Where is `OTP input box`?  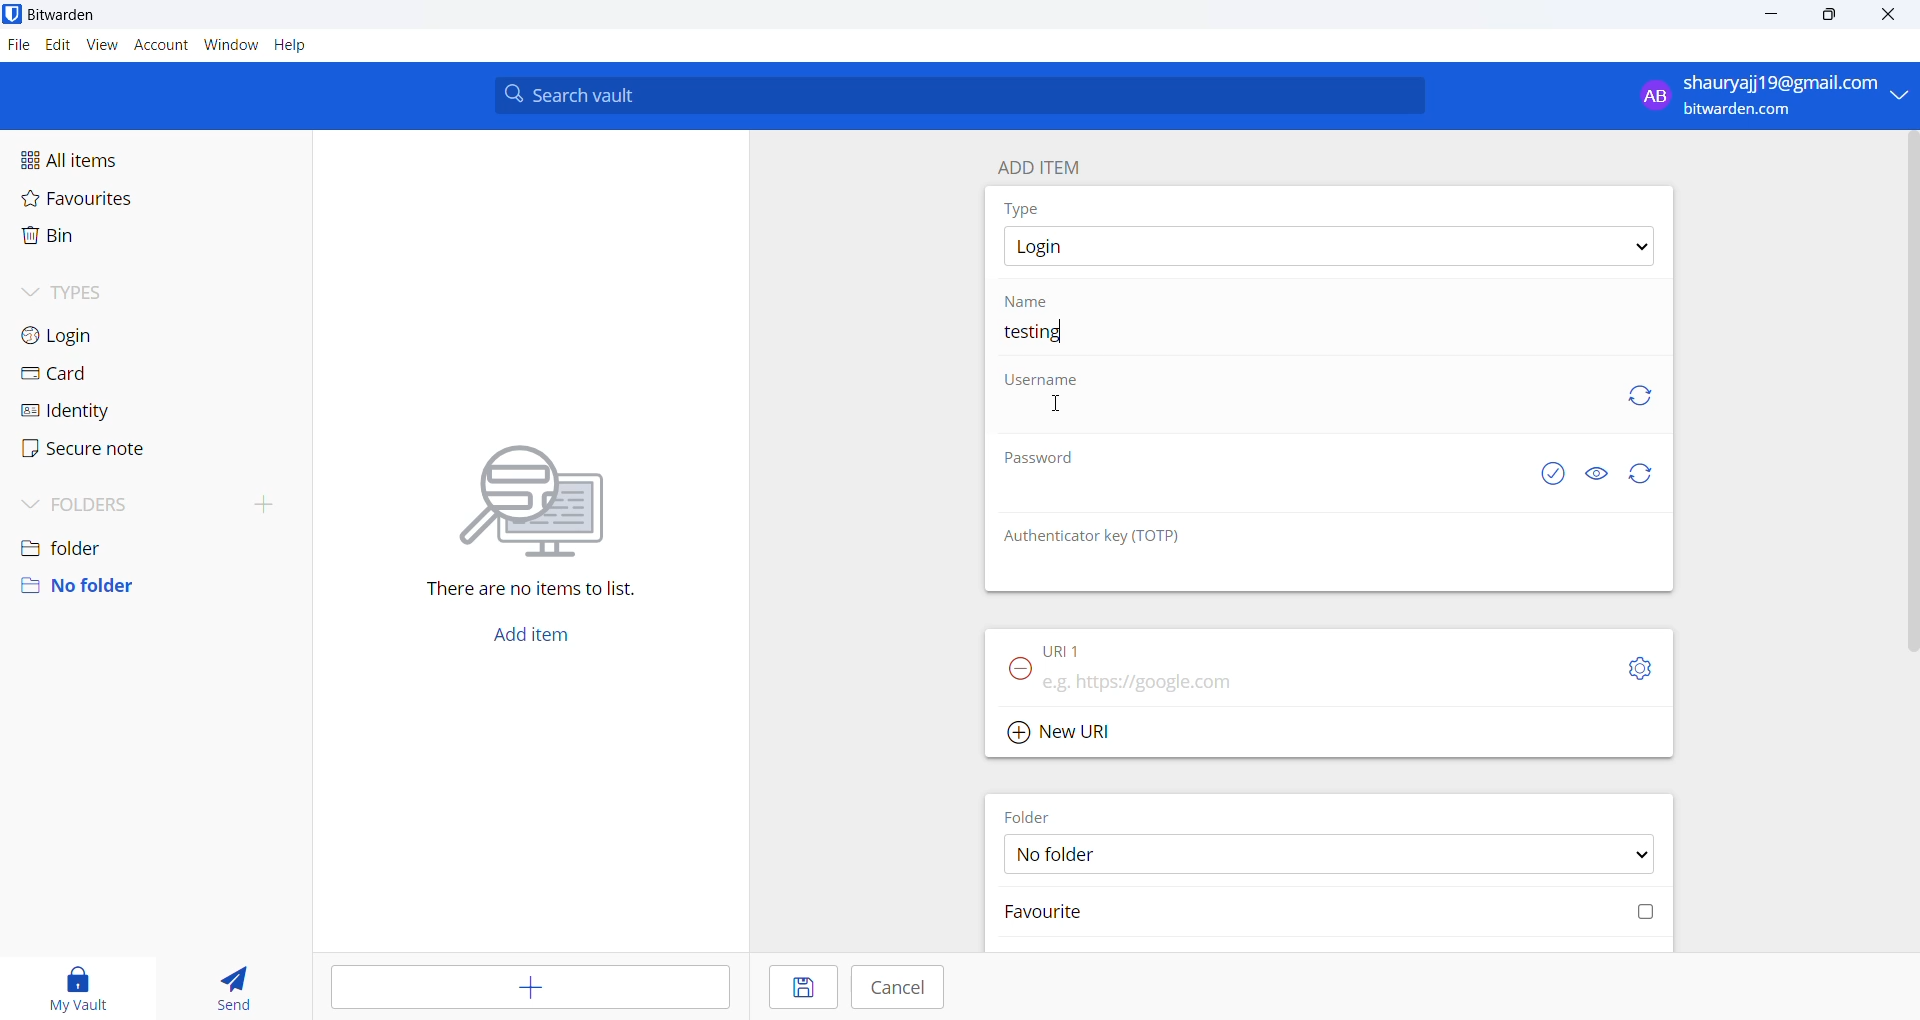
OTP input box is located at coordinates (1303, 573).